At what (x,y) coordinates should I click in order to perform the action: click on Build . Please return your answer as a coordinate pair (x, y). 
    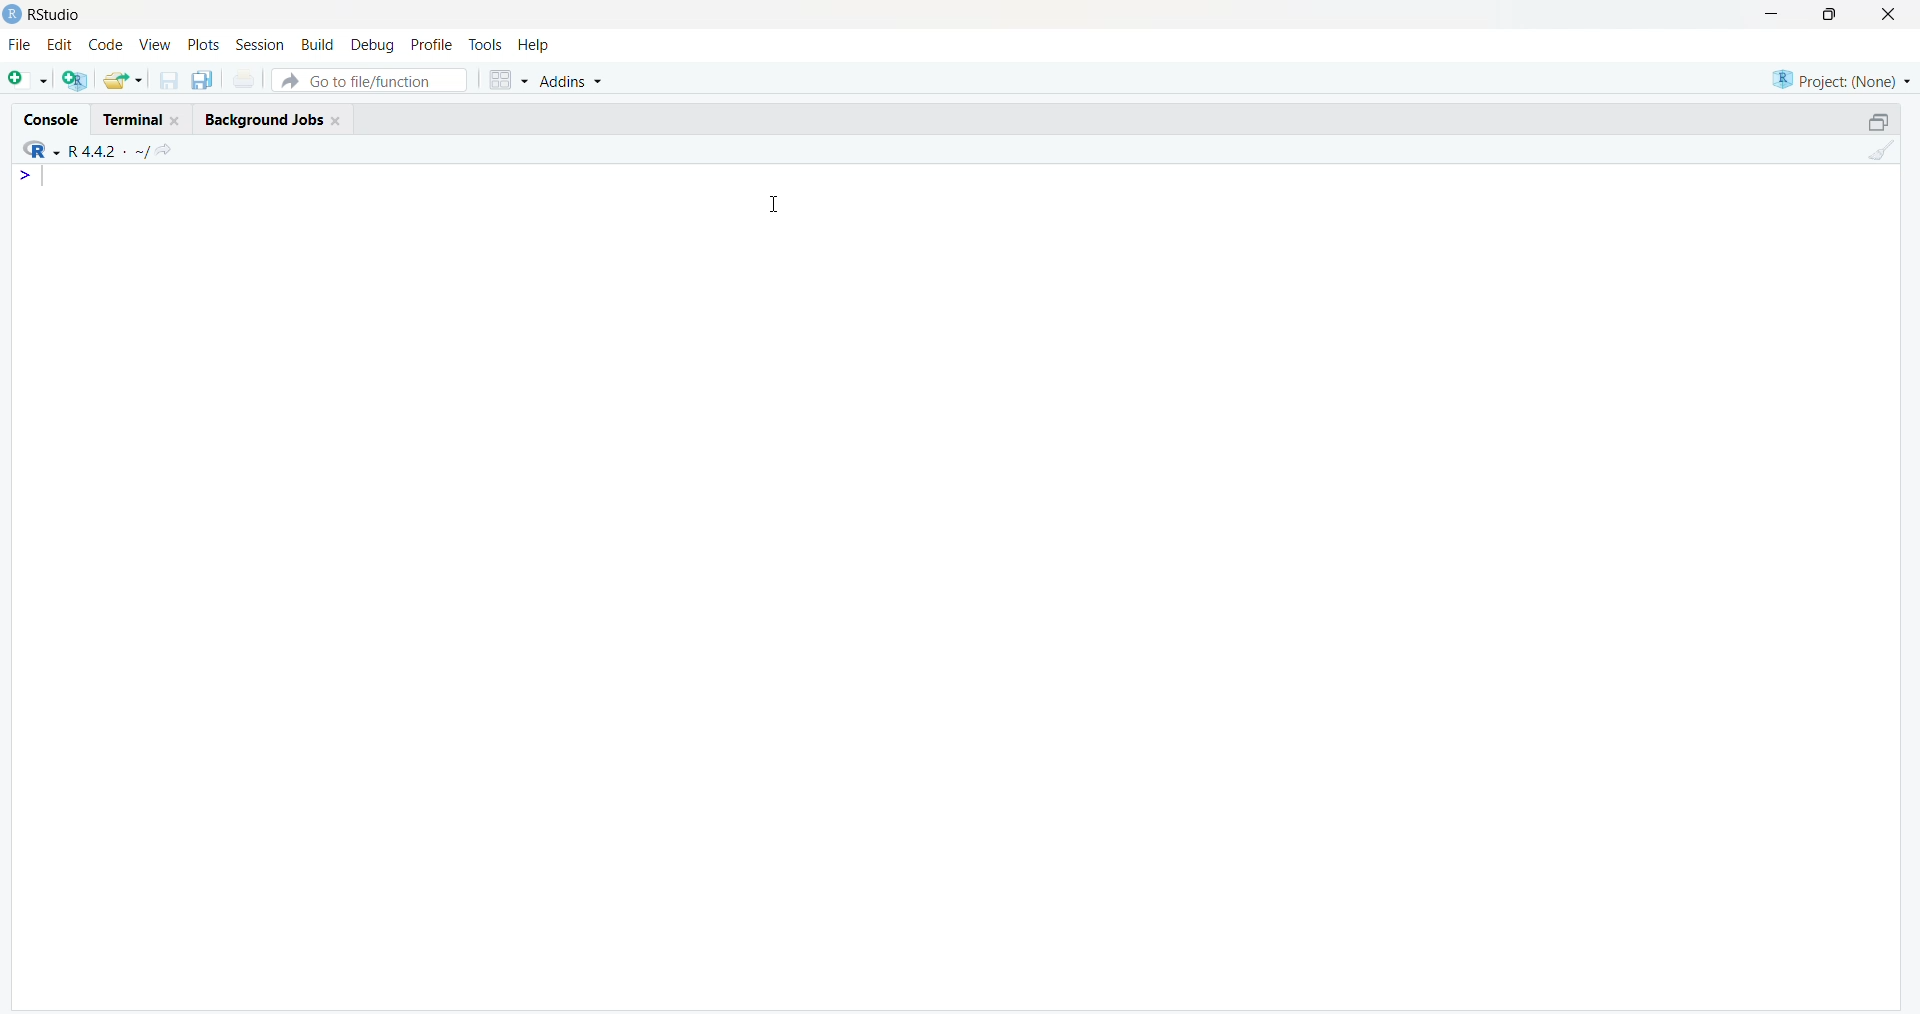
    Looking at the image, I should click on (320, 46).